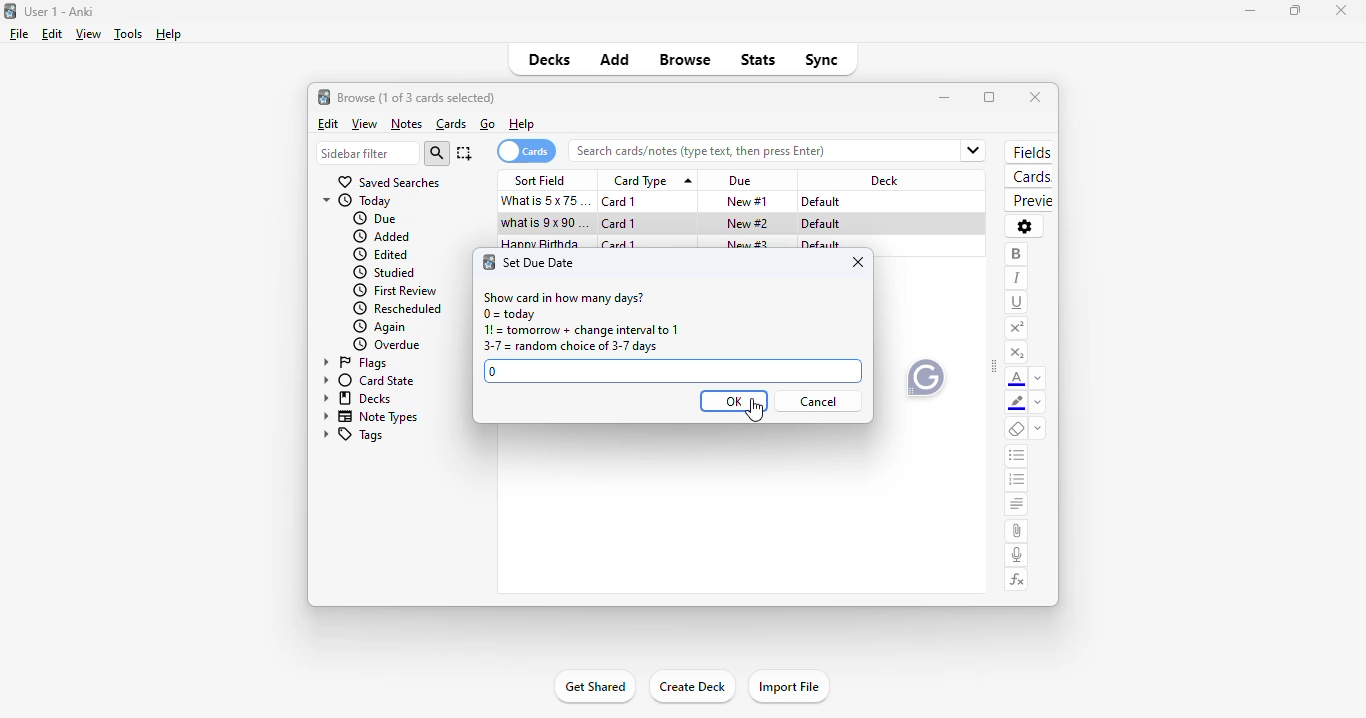  I want to click on sidebar filter, so click(369, 153).